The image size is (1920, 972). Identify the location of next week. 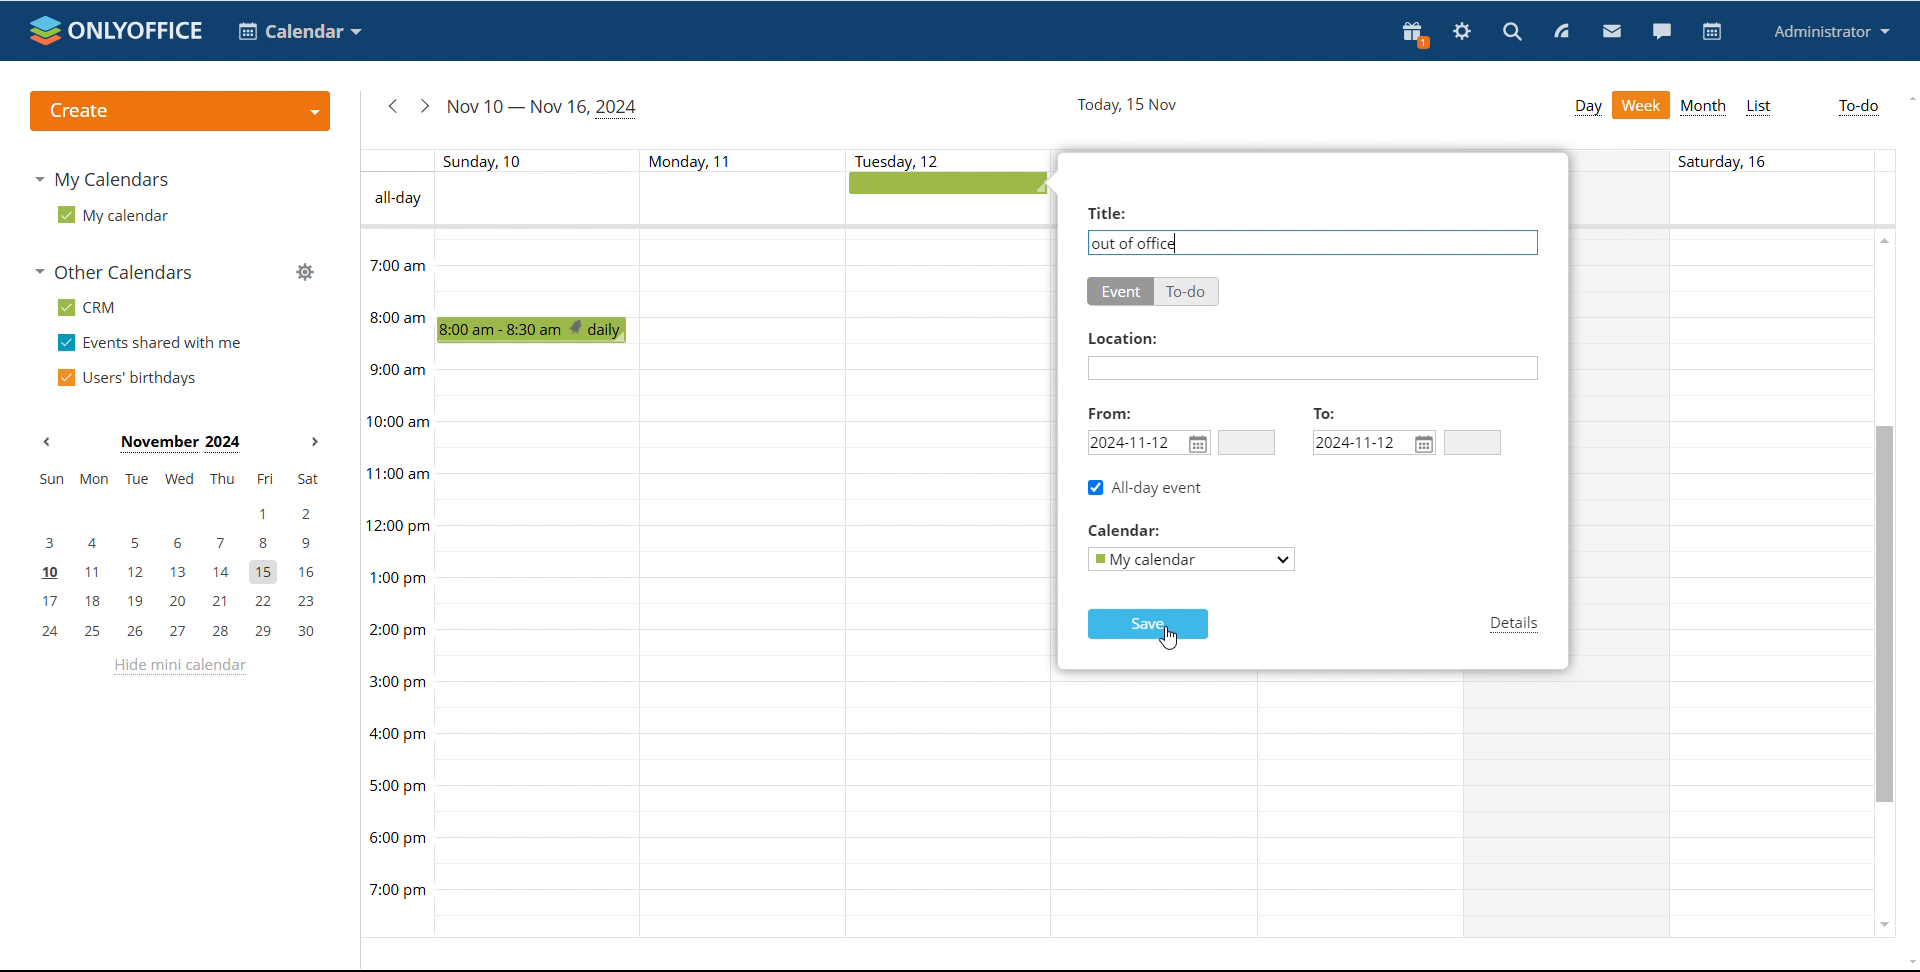
(423, 107).